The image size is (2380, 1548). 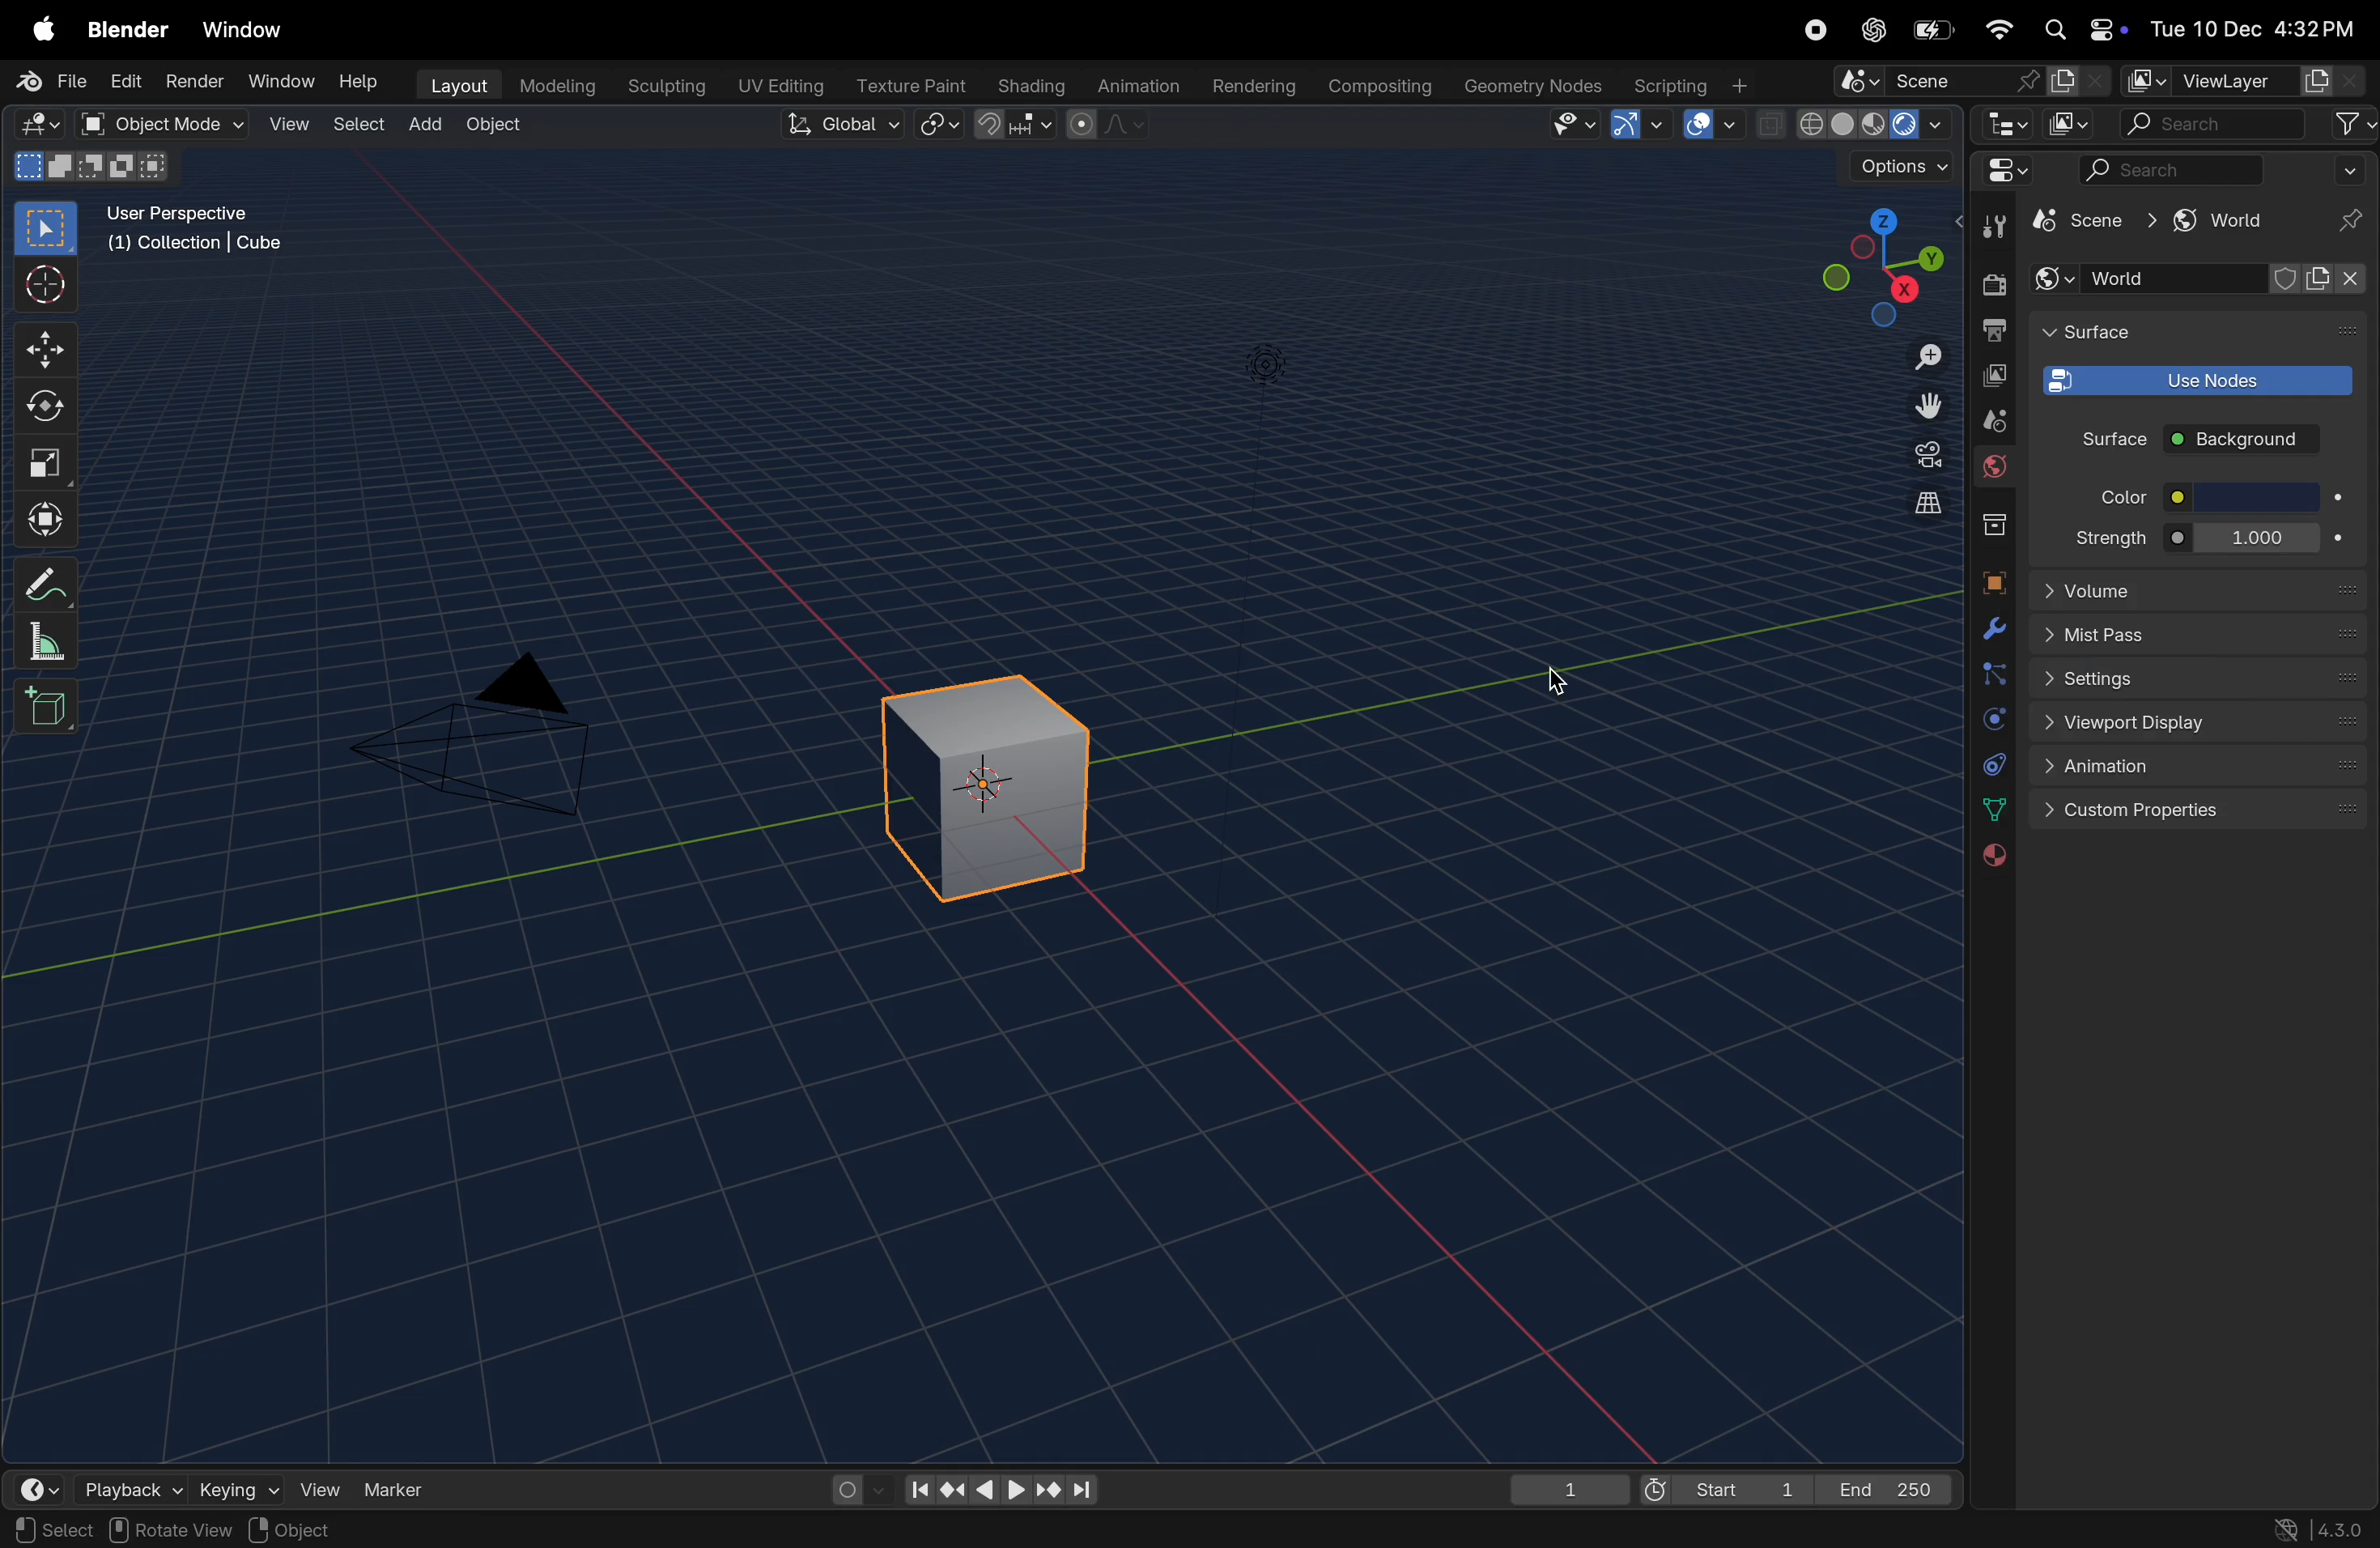 I want to click on annotate, so click(x=51, y=580).